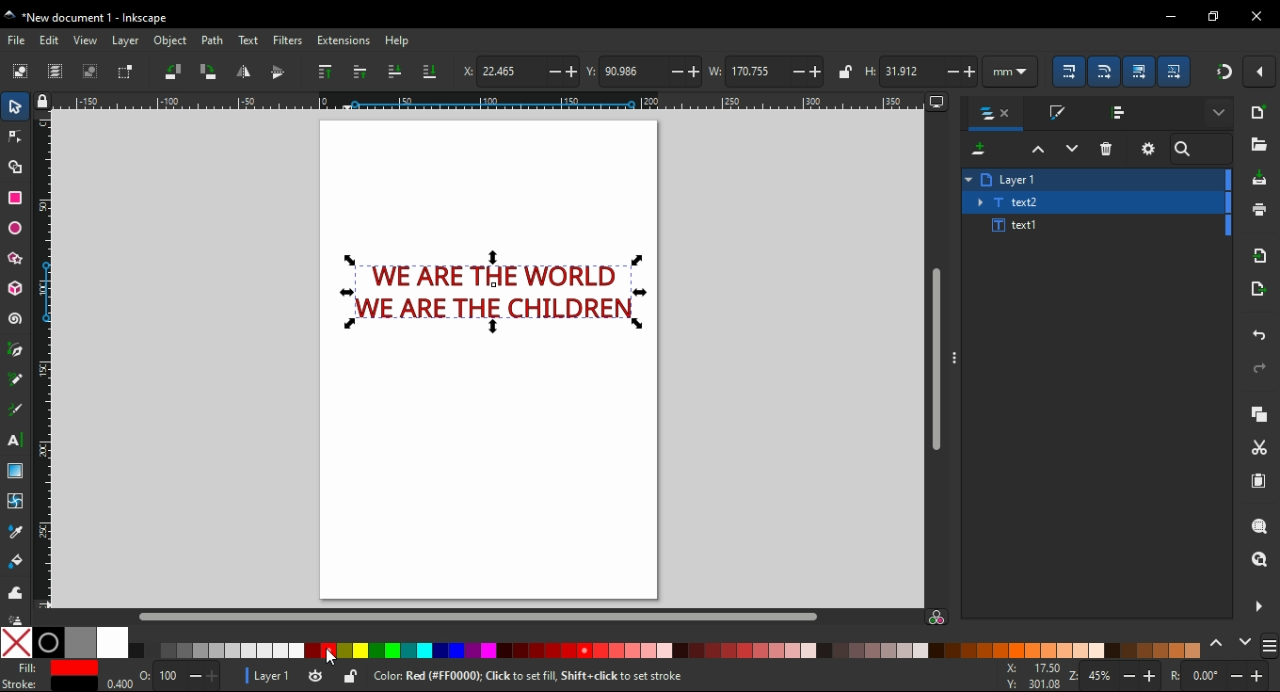 This screenshot has height=692, width=1280. What do you see at coordinates (1171, 17) in the screenshot?
I see `minimize` at bounding box center [1171, 17].